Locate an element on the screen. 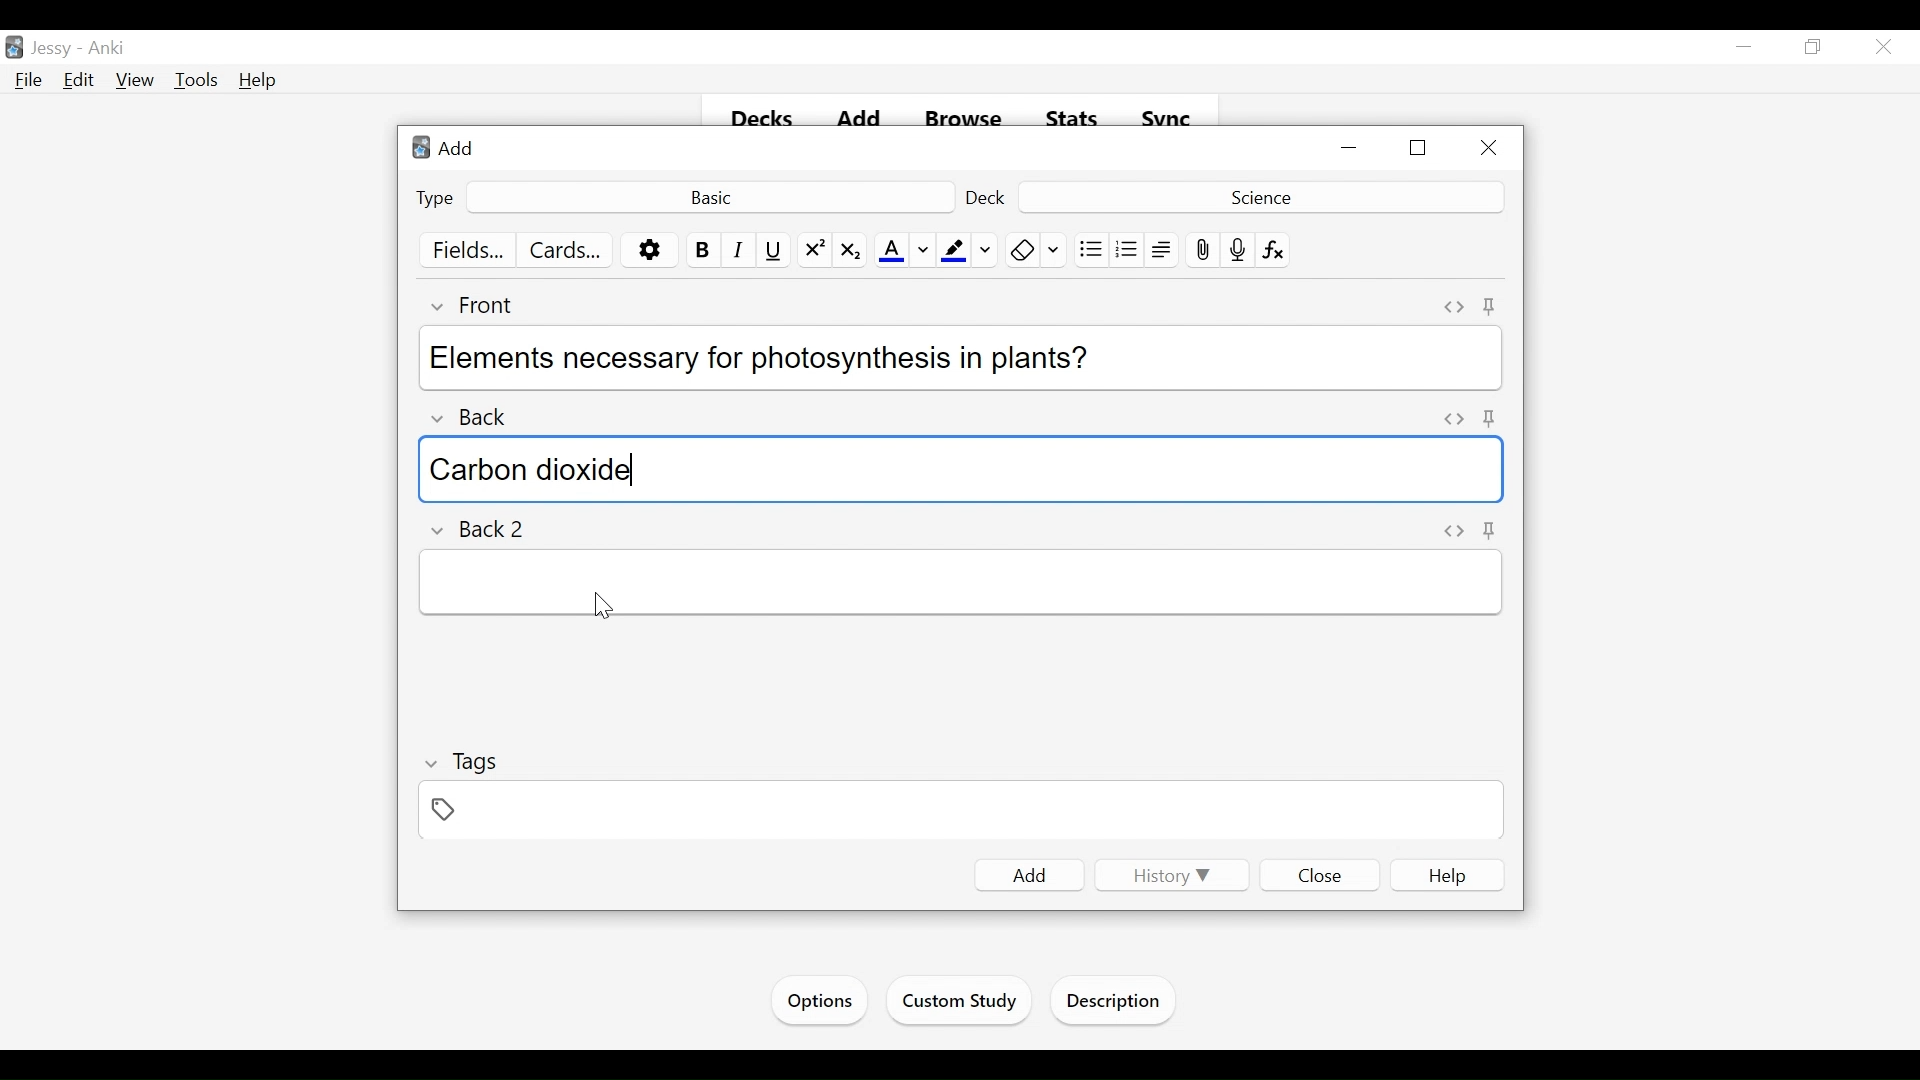 The image size is (1920, 1080). Toggle Sticky is located at coordinates (1490, 306).